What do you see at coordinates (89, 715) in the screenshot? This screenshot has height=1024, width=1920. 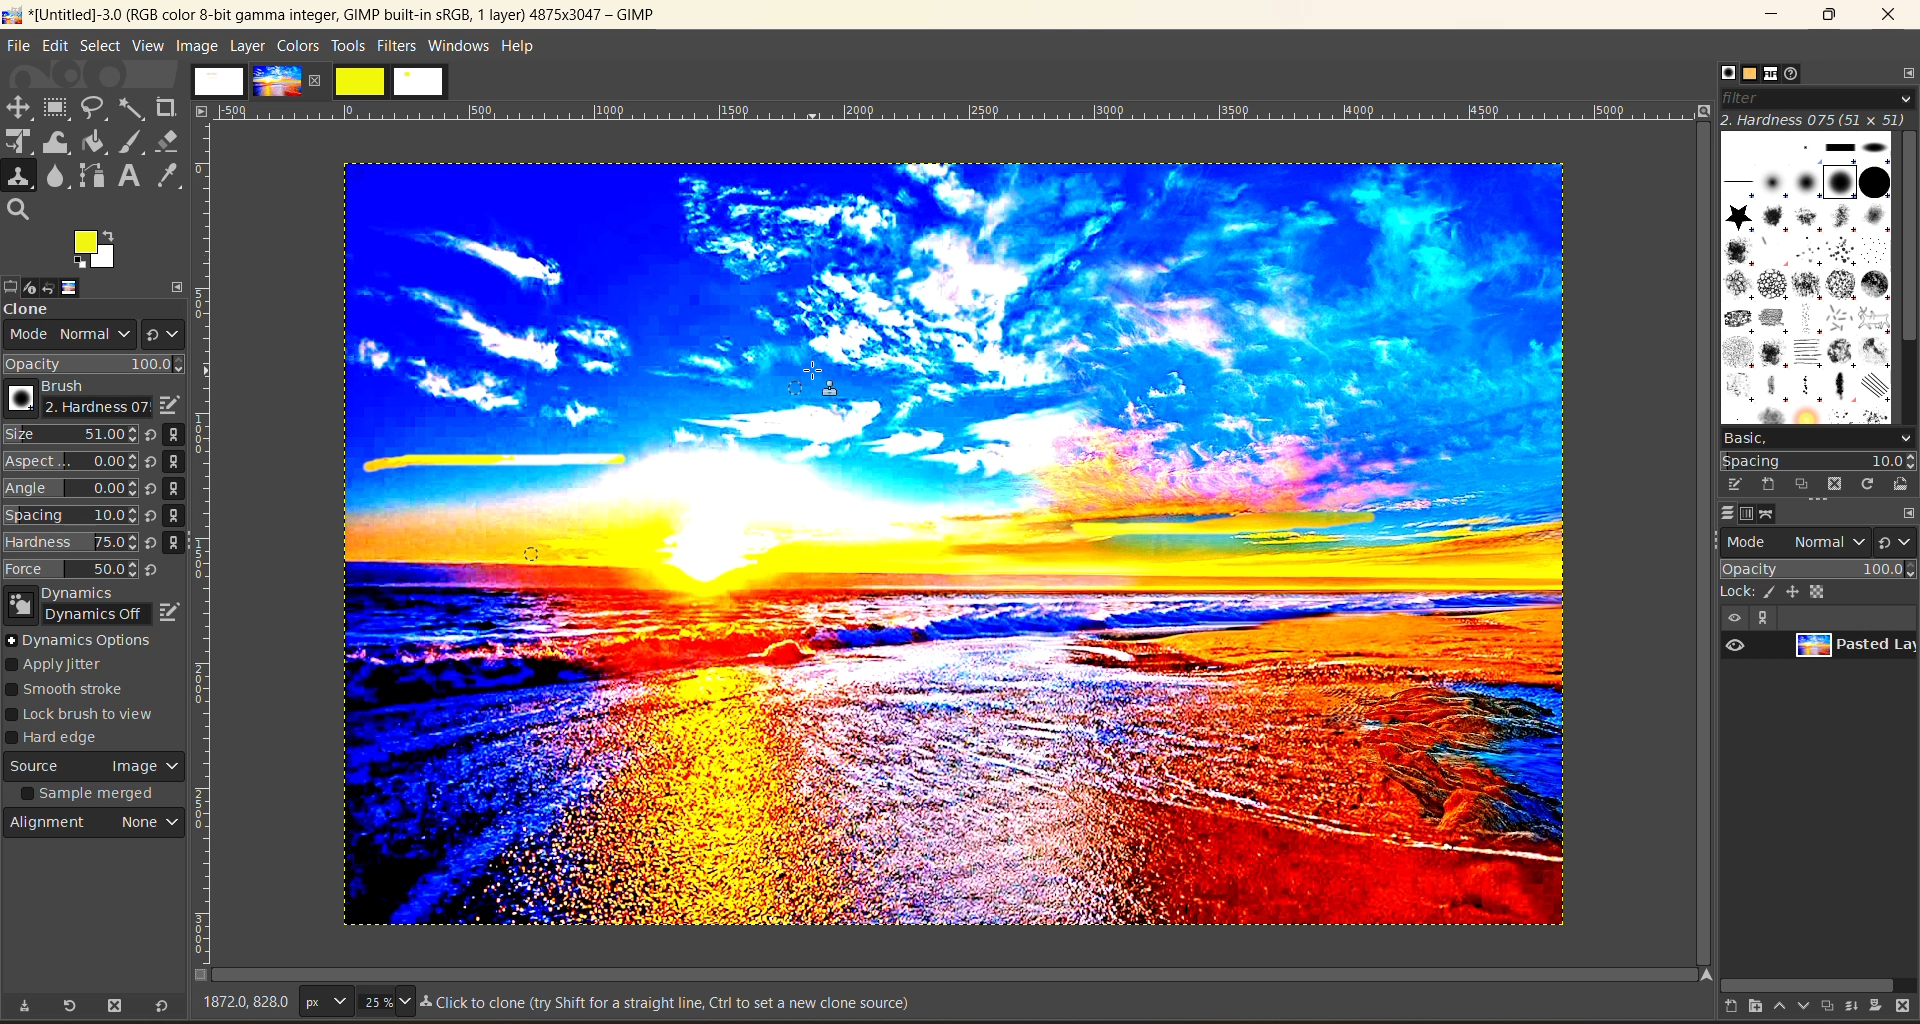 I see `lock brush to view` at bounding box center [89, 715].